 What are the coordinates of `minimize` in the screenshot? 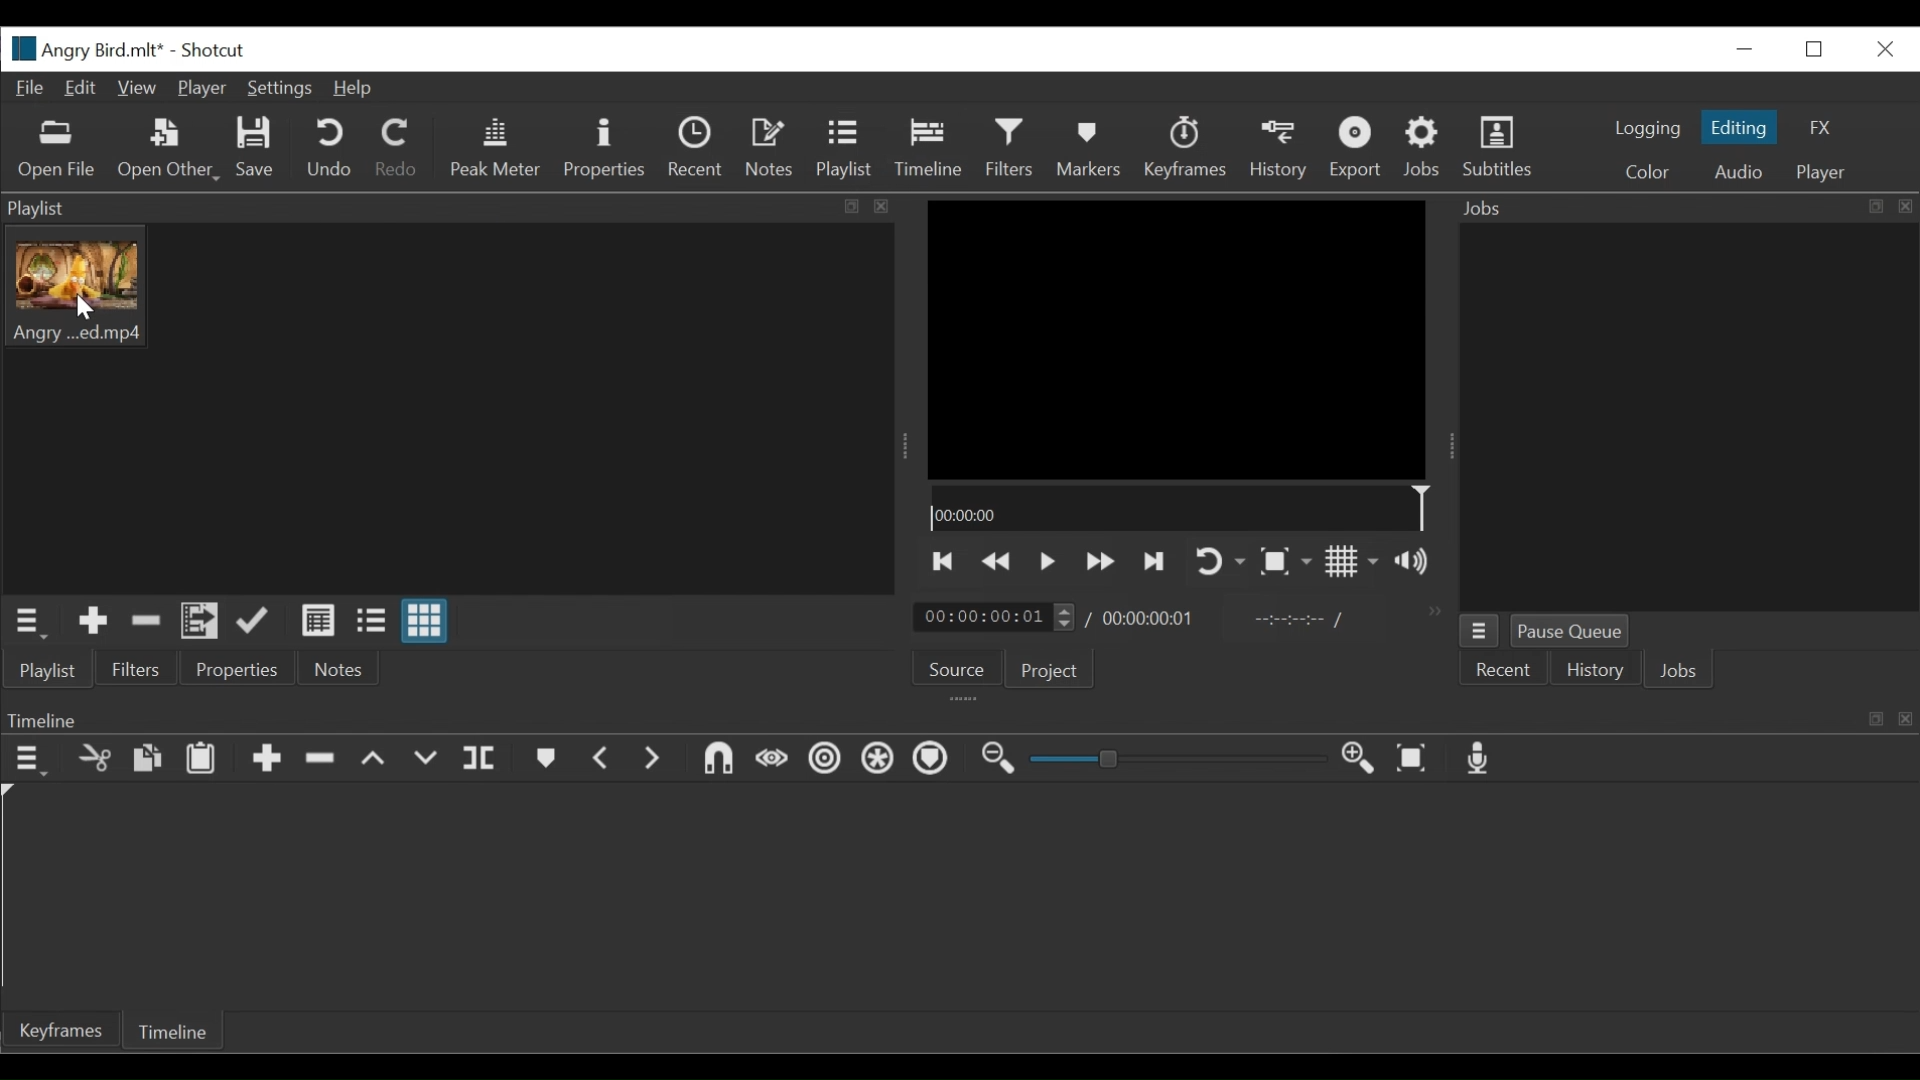 It's located at (1744, 49).